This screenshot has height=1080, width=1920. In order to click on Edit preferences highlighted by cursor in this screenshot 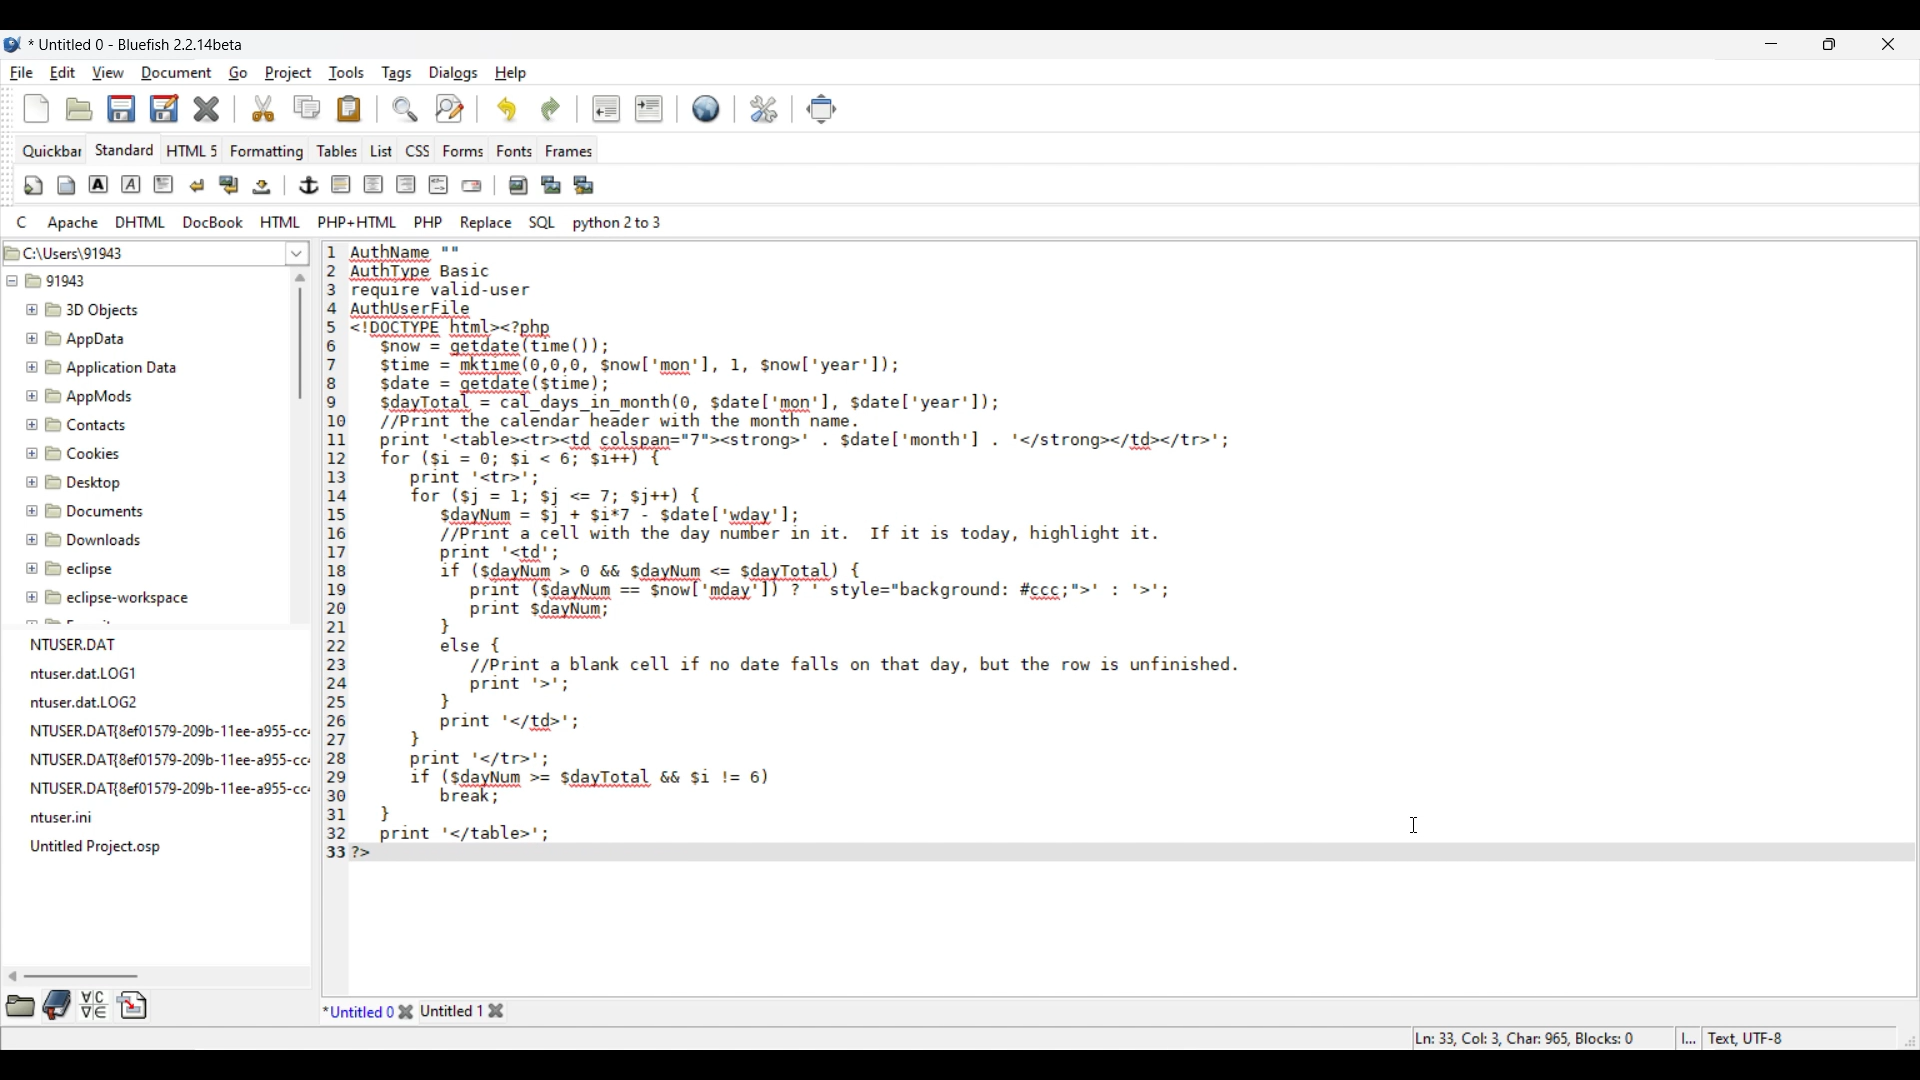, I will do `click(765, 109)`.